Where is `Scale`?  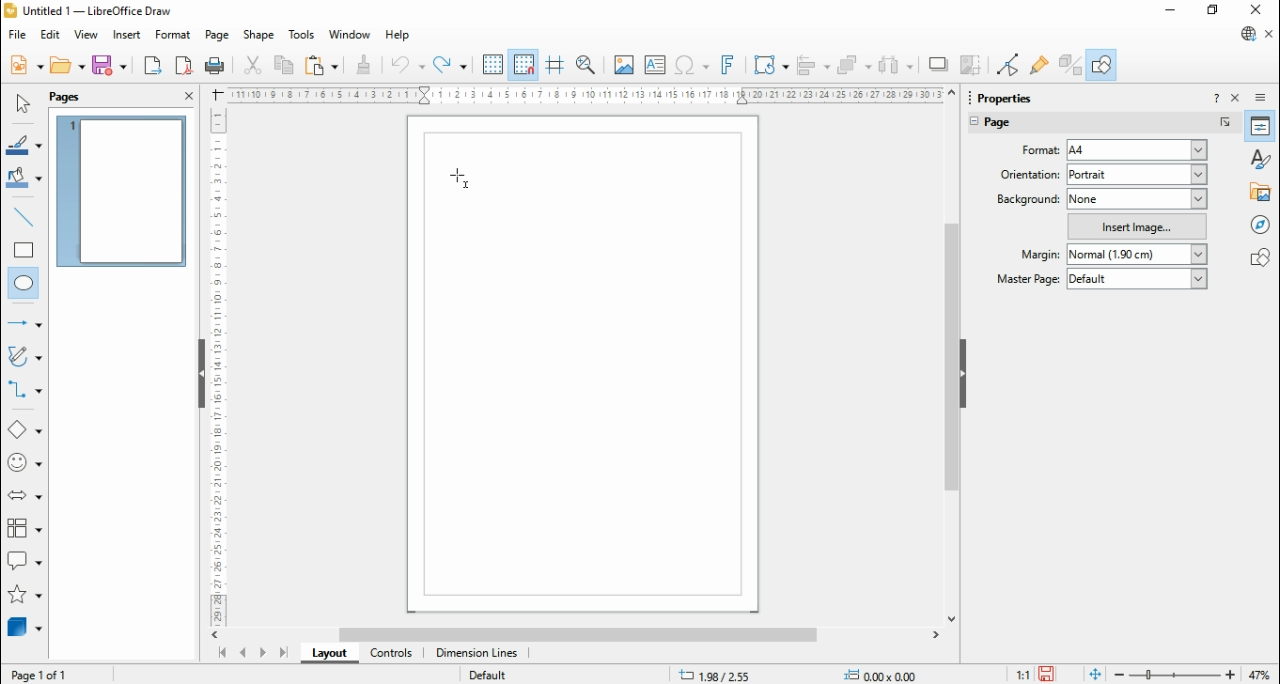
Scale is located at coordinates (585, 95).